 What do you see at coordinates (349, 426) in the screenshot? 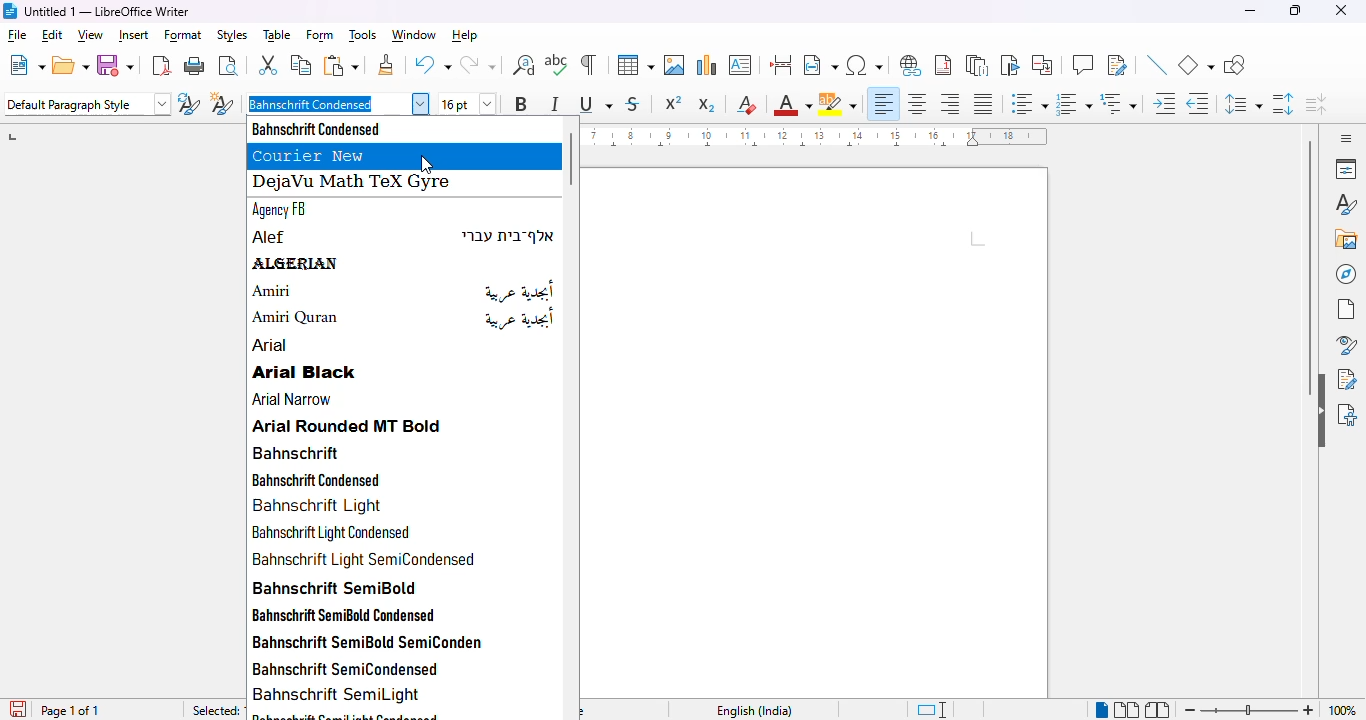
I see `arial rounded MT bold` at bounding box center [349, 426].